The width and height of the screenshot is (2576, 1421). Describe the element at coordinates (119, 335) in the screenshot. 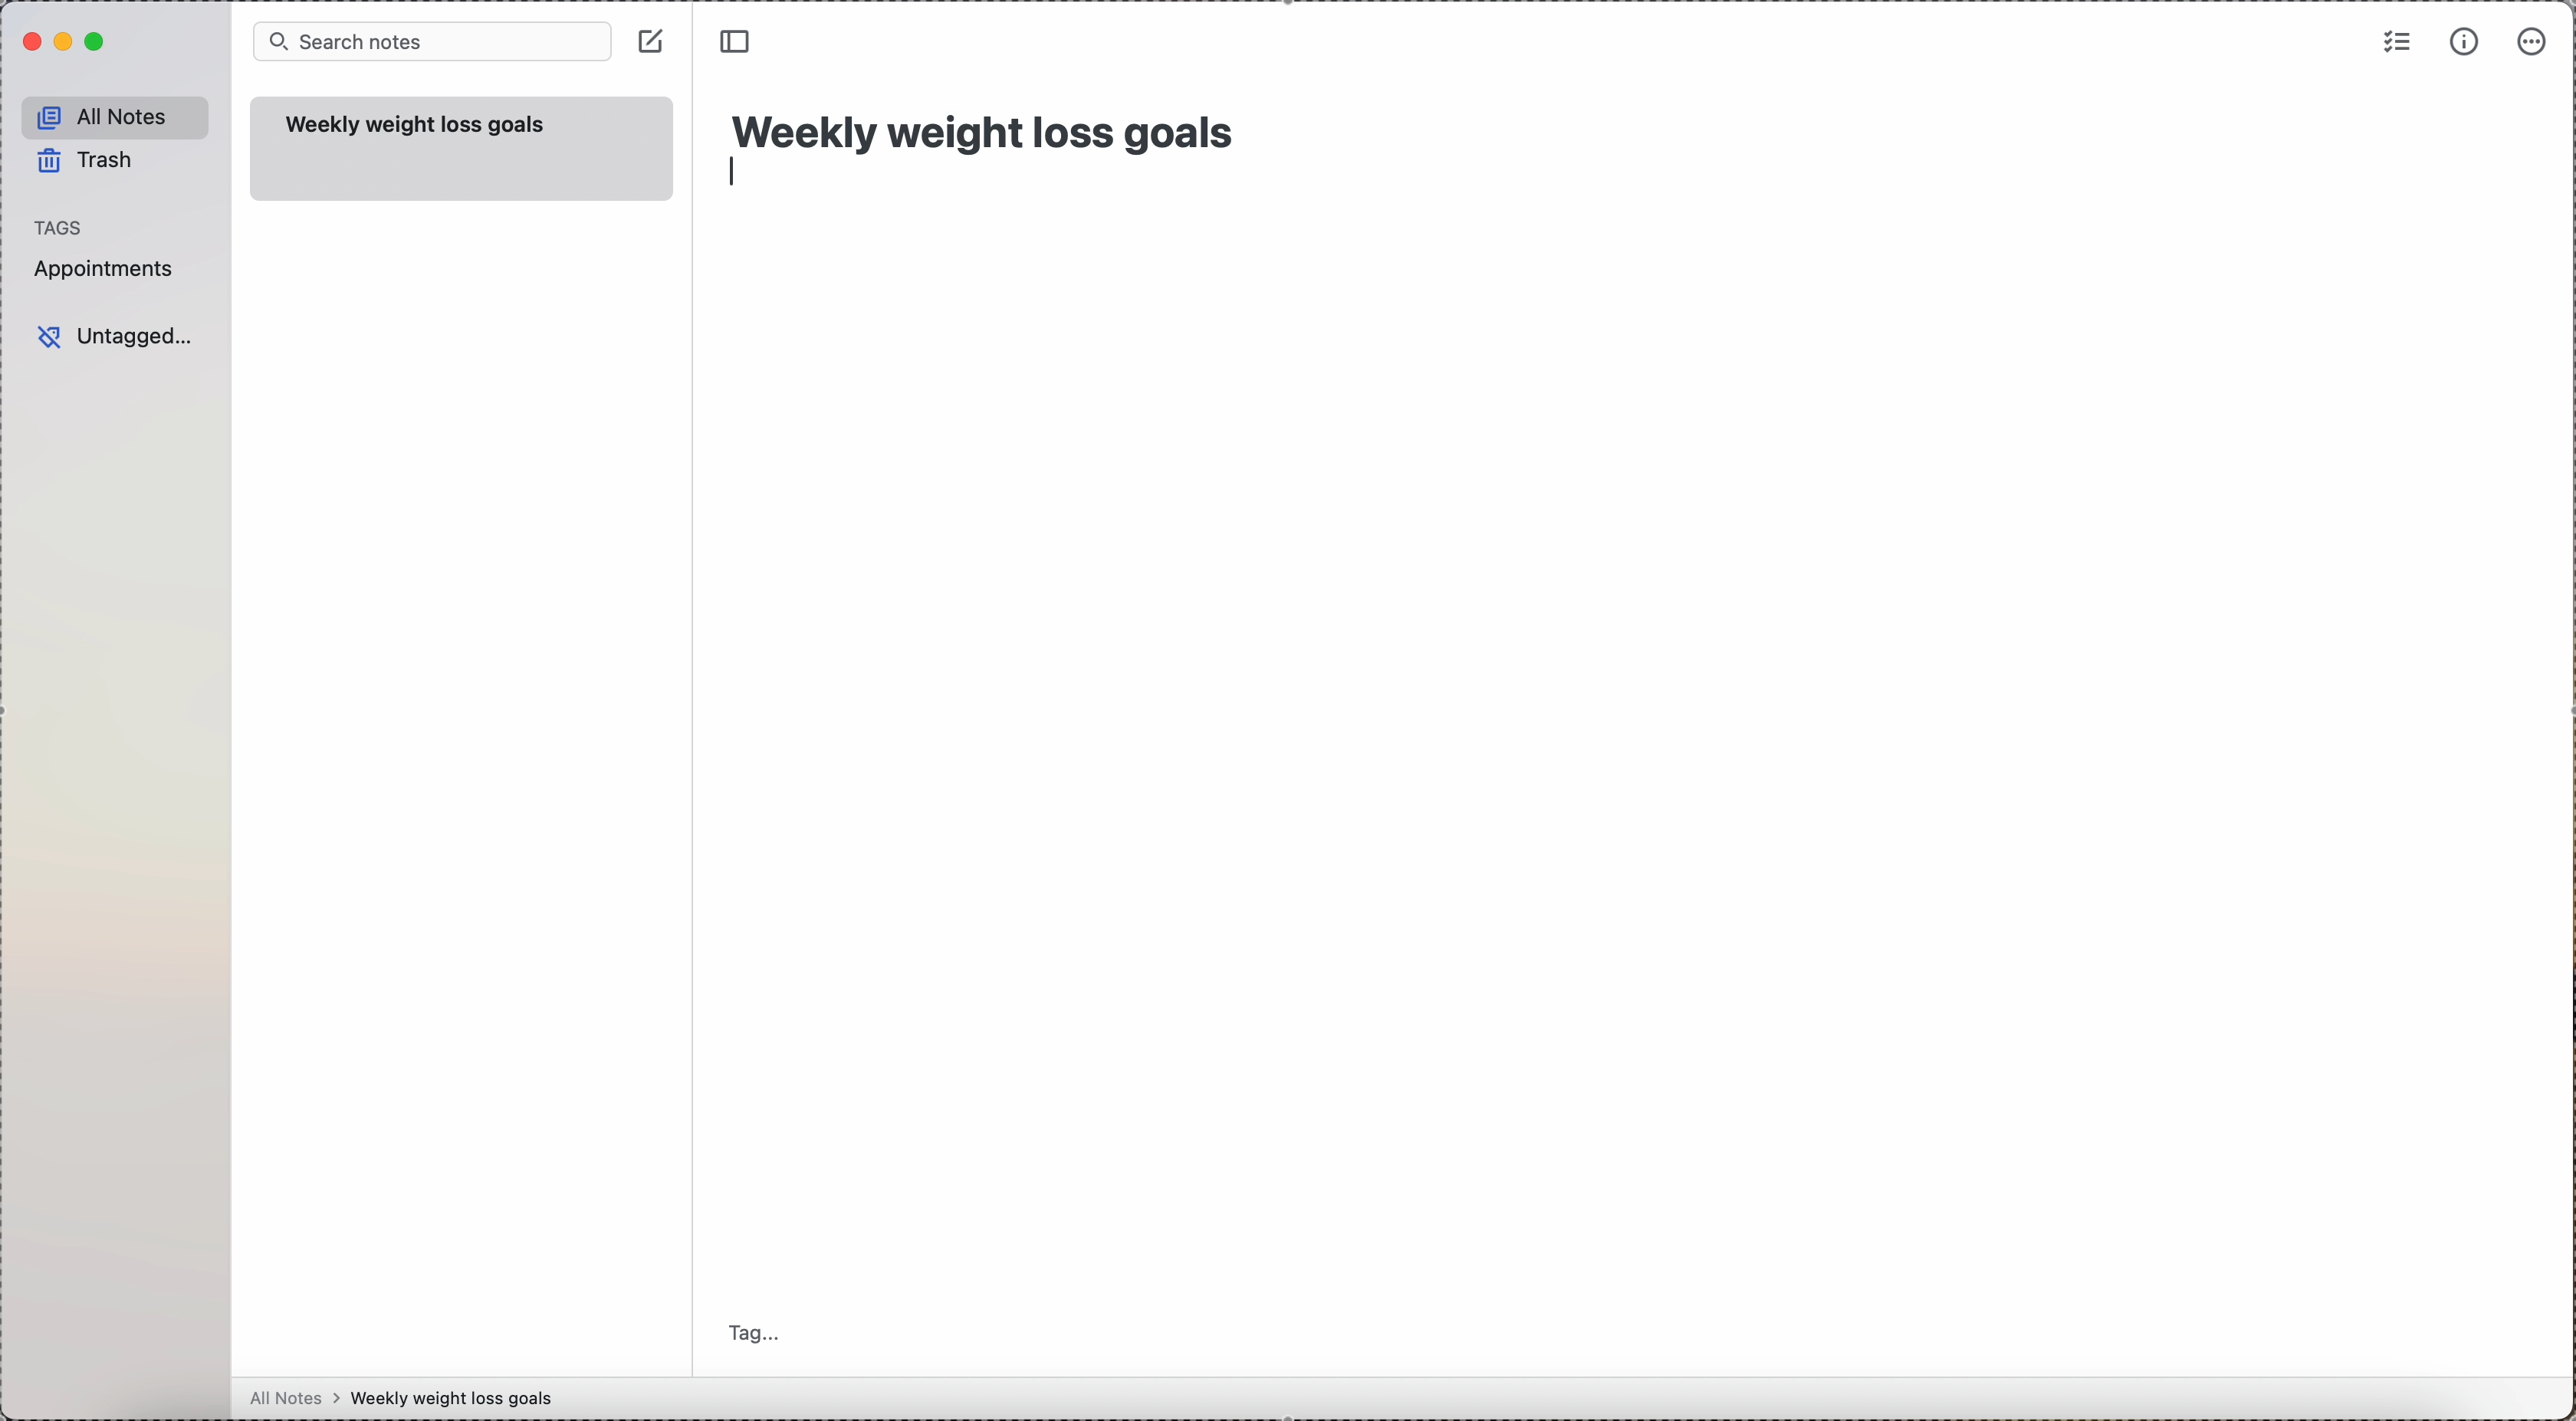

I see `untagged` at that location.